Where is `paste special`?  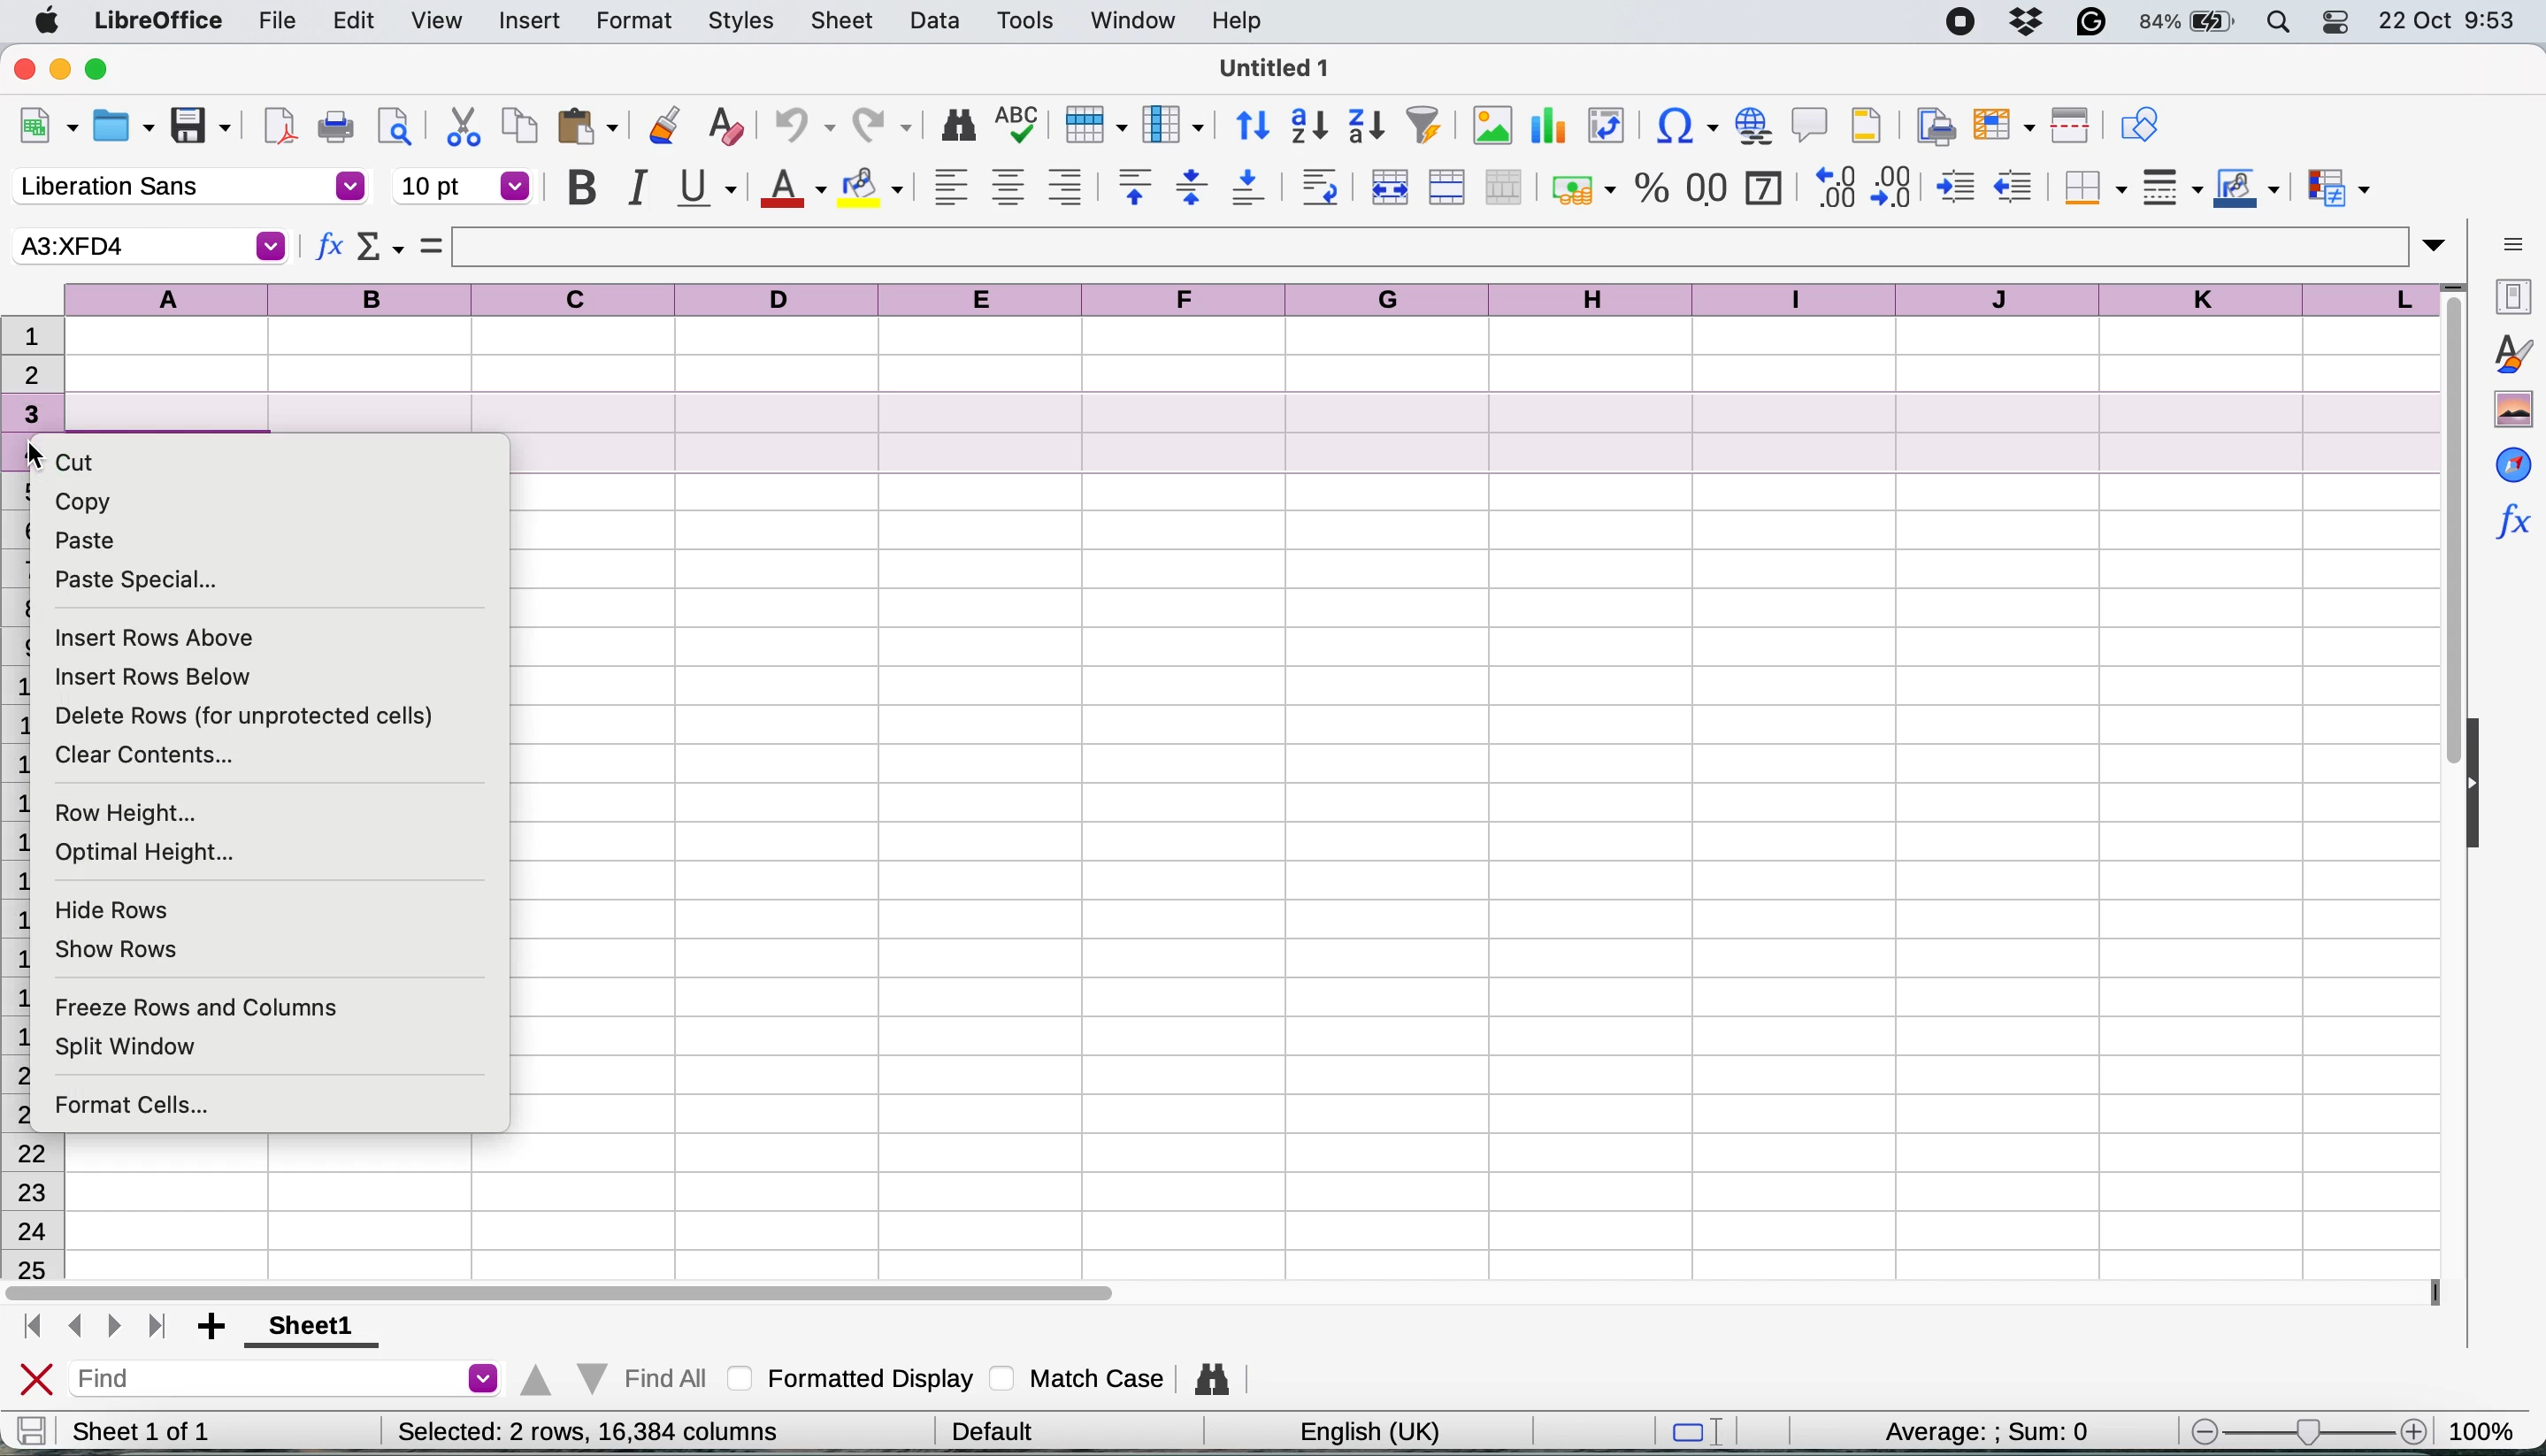
paste special is located at coordinates (137, 580).